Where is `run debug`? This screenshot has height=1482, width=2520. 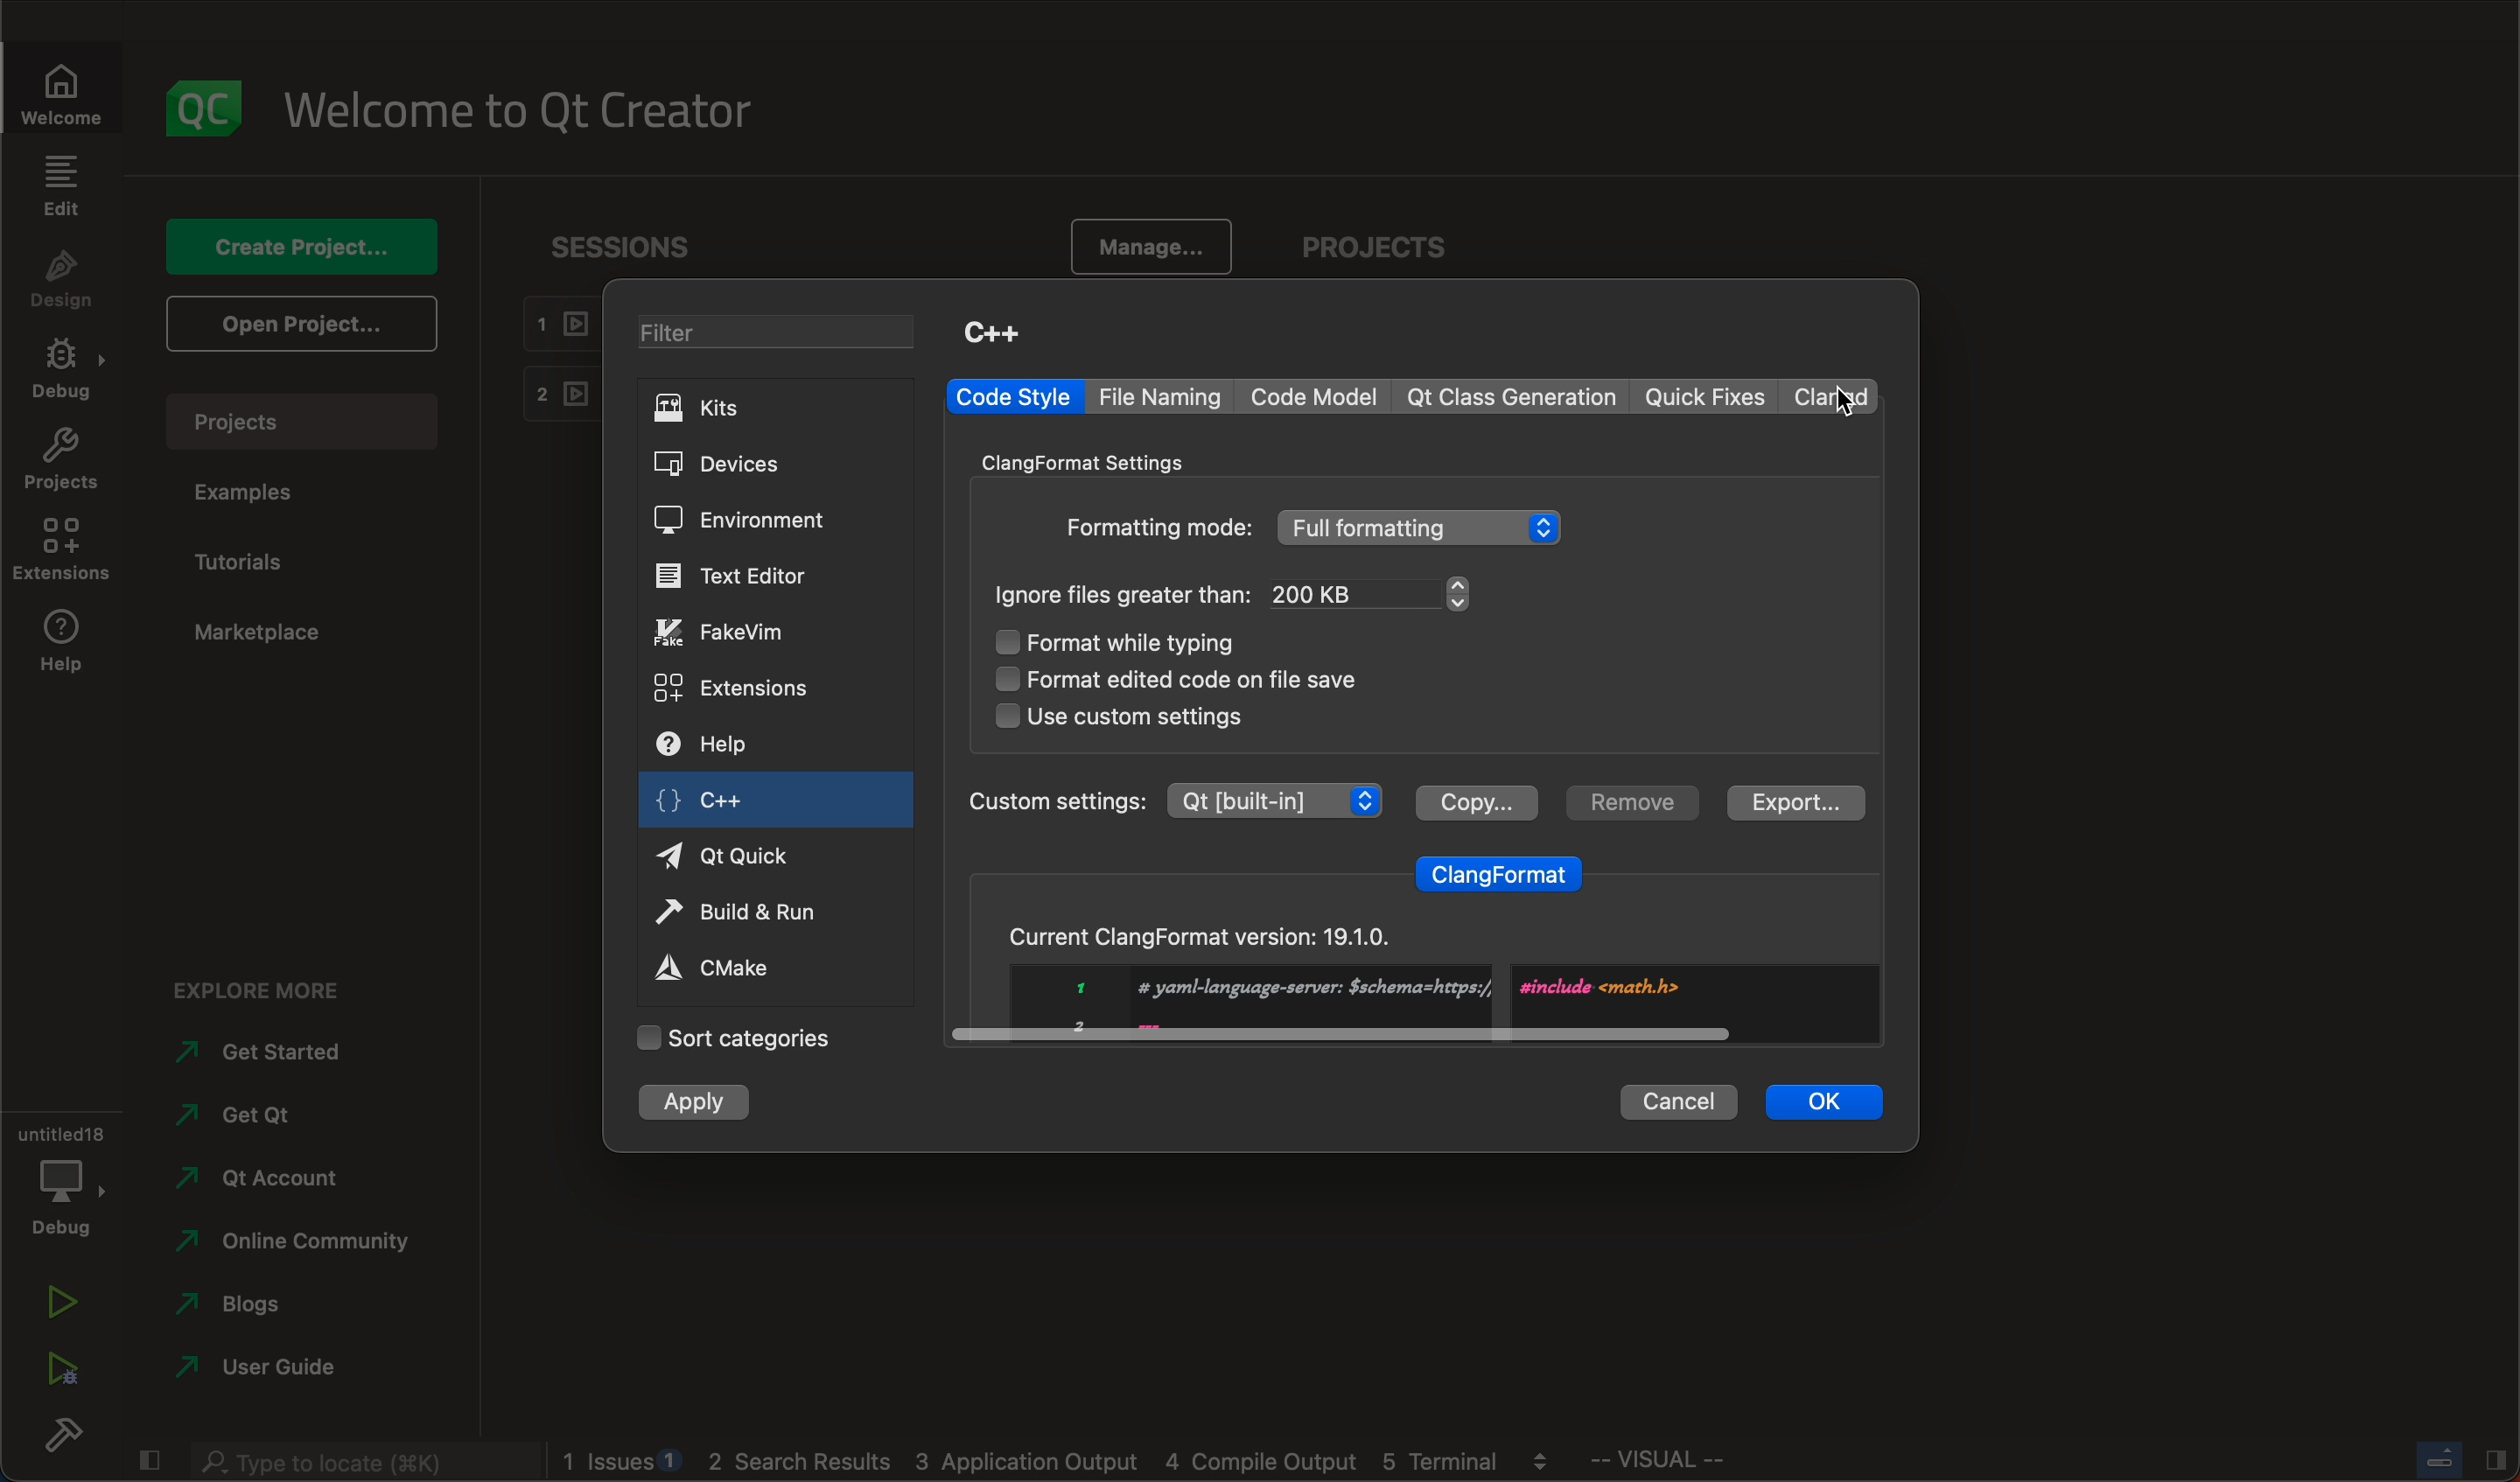 run debug is located at coordinates (65, 1369).